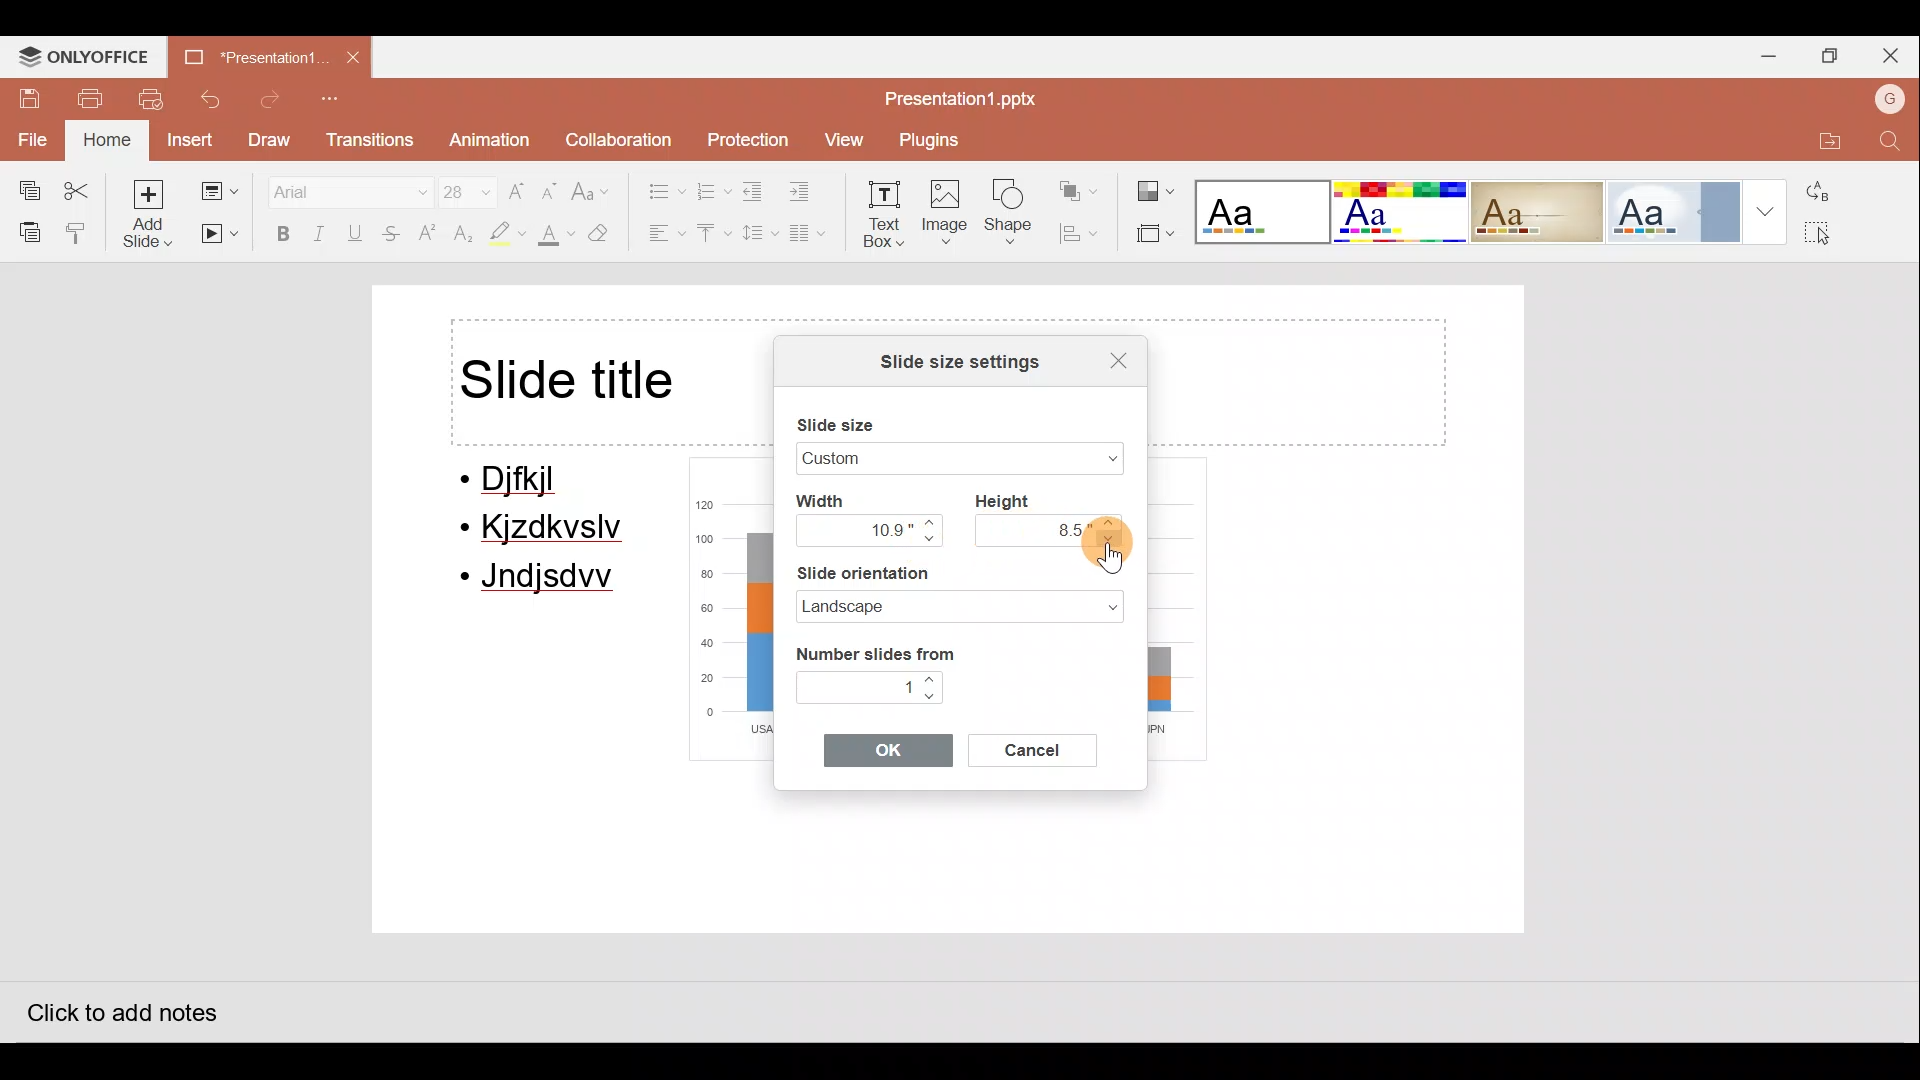  I want to click on Add slide, so click(149, 213).